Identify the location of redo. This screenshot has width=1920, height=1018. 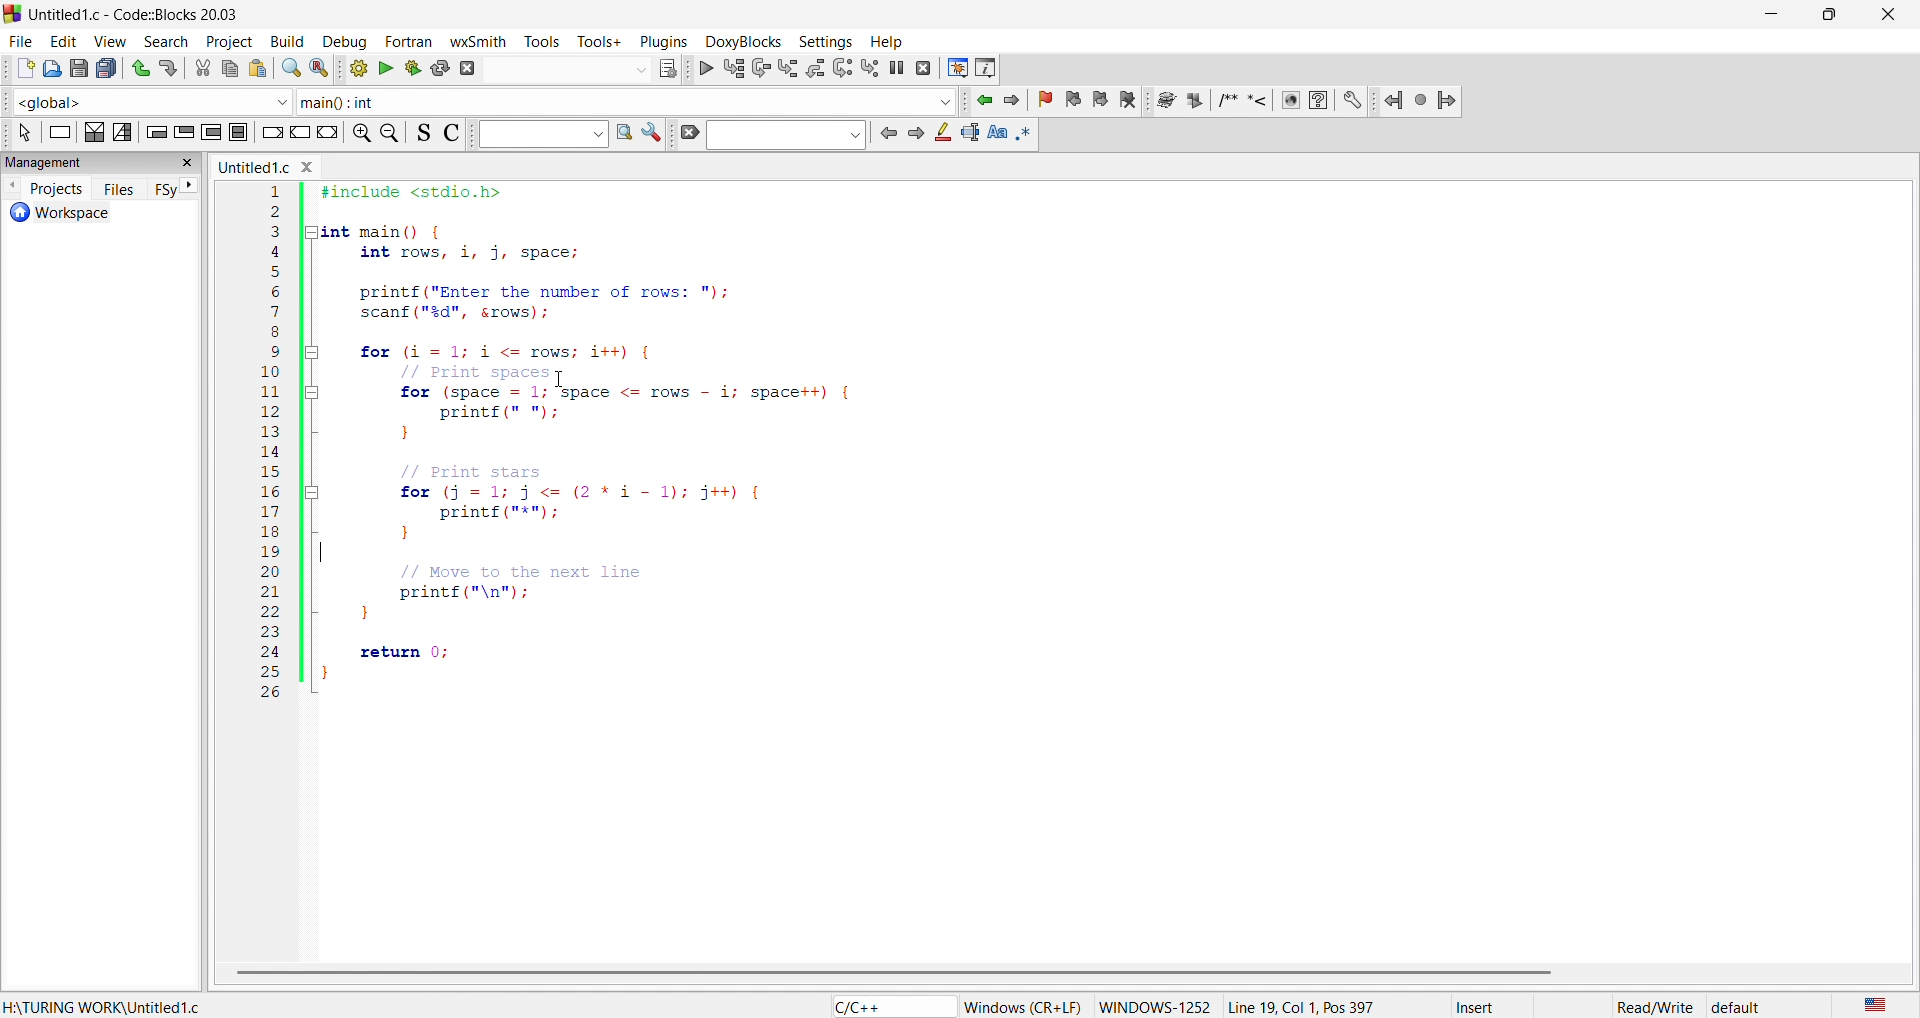
(172, 68).